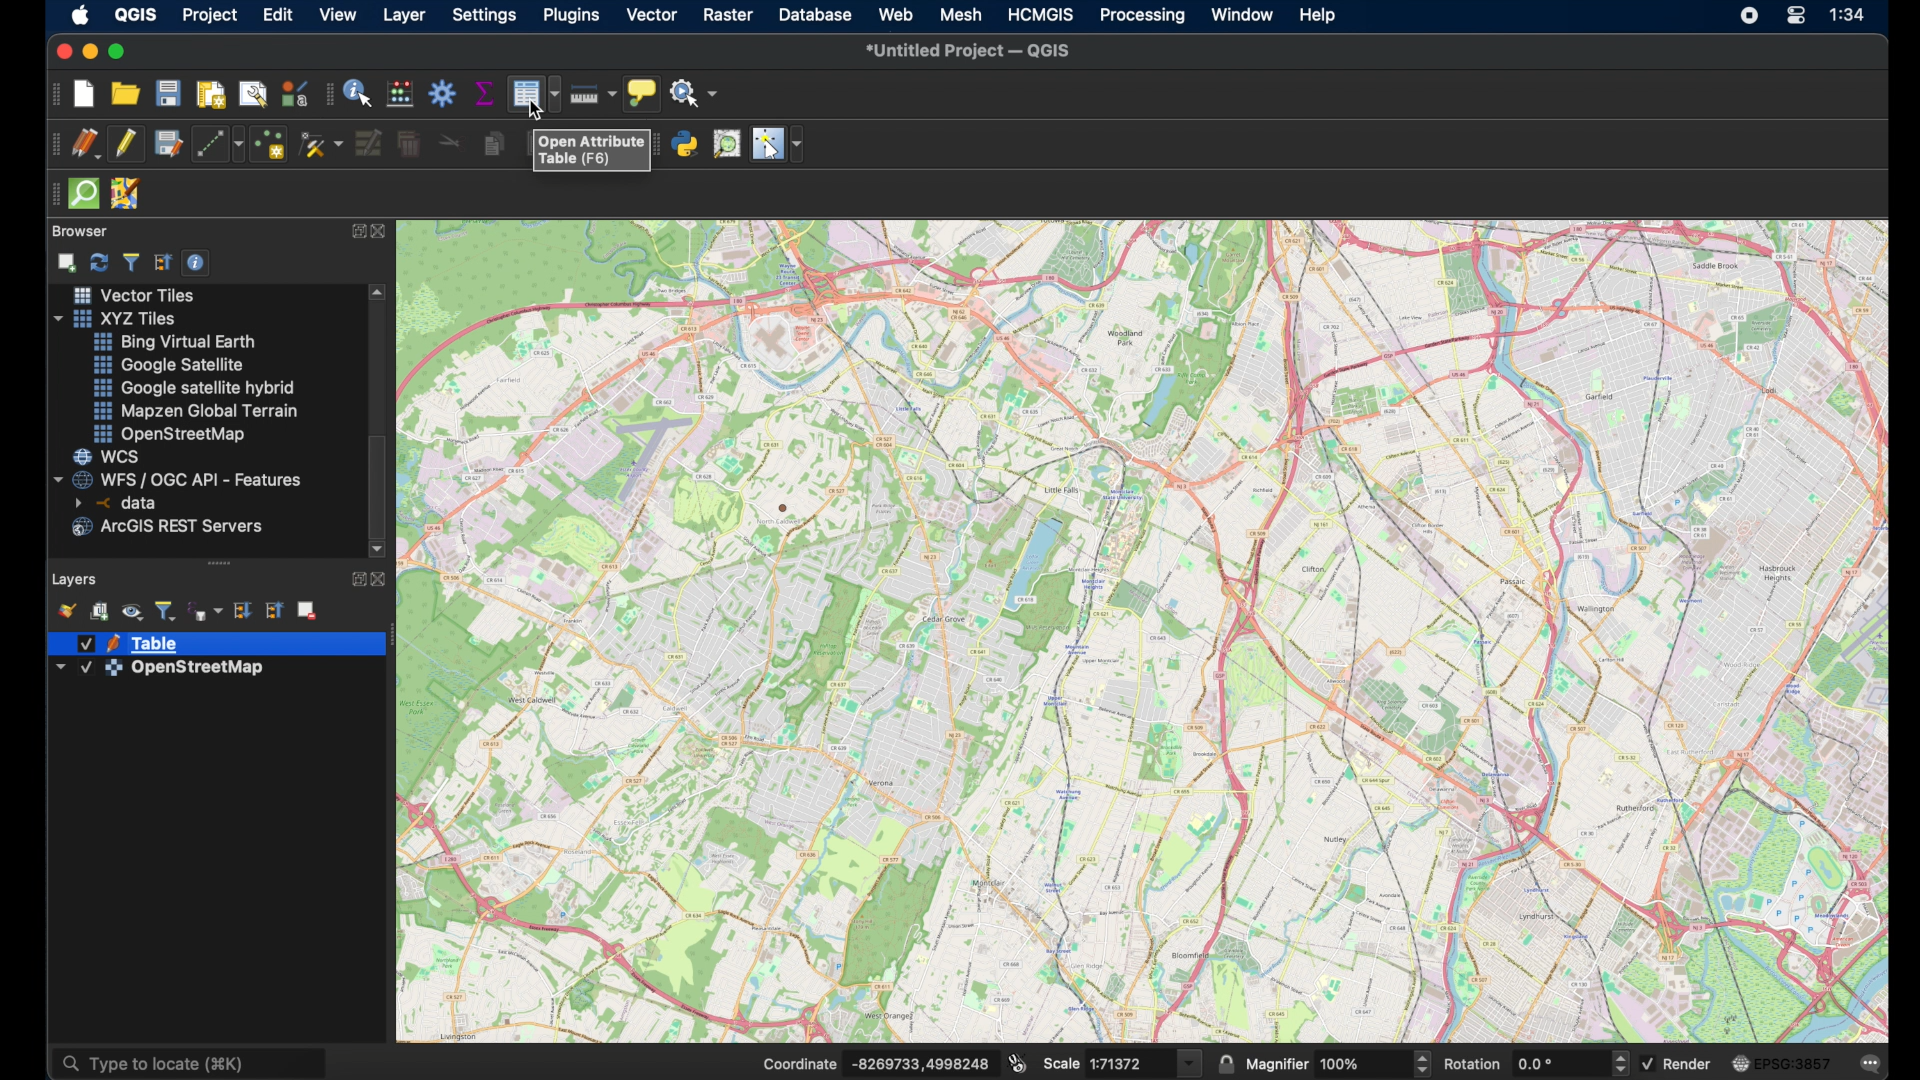  What do you see at coordinates (1188, 1063) in the screenshot?
I see `` at bounding box center [1188, 1063].